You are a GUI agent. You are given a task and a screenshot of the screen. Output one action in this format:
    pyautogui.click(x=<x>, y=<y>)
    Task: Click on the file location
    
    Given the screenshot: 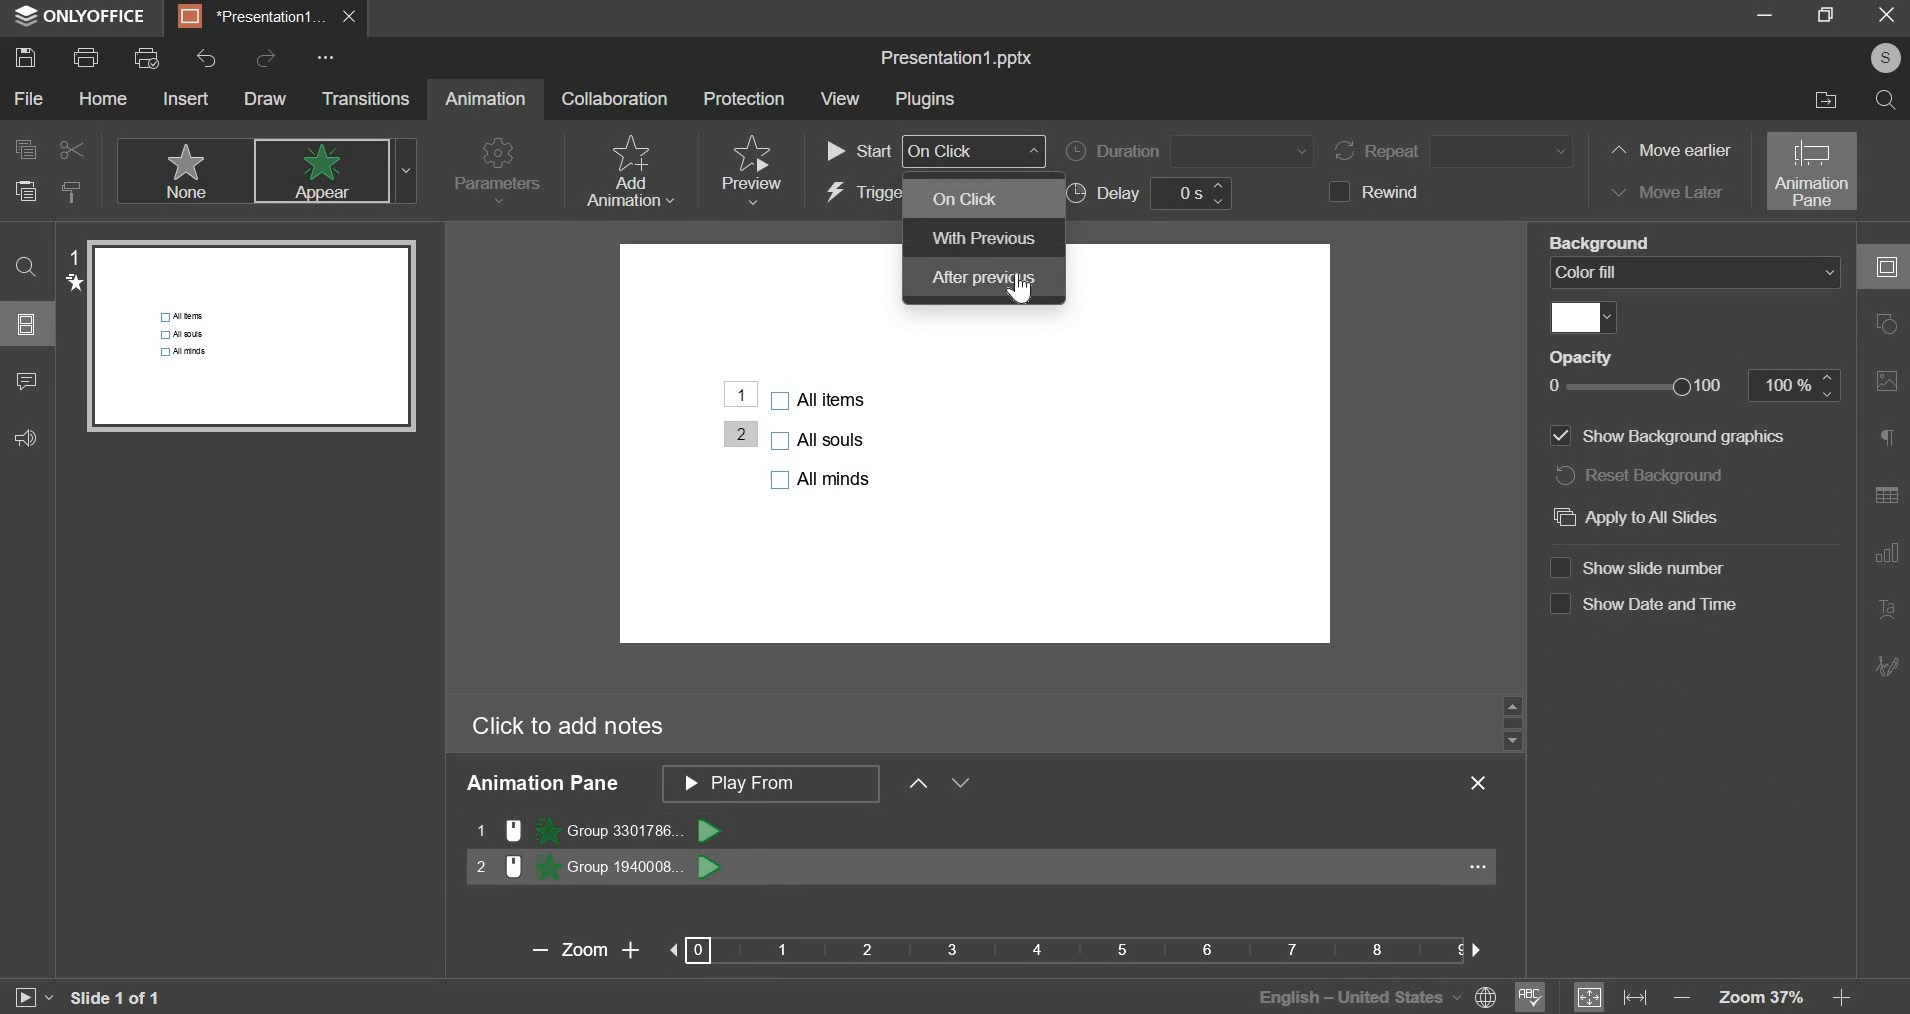 What is the action you would take?
    pyautogui.click(x=1818, y=100)
    